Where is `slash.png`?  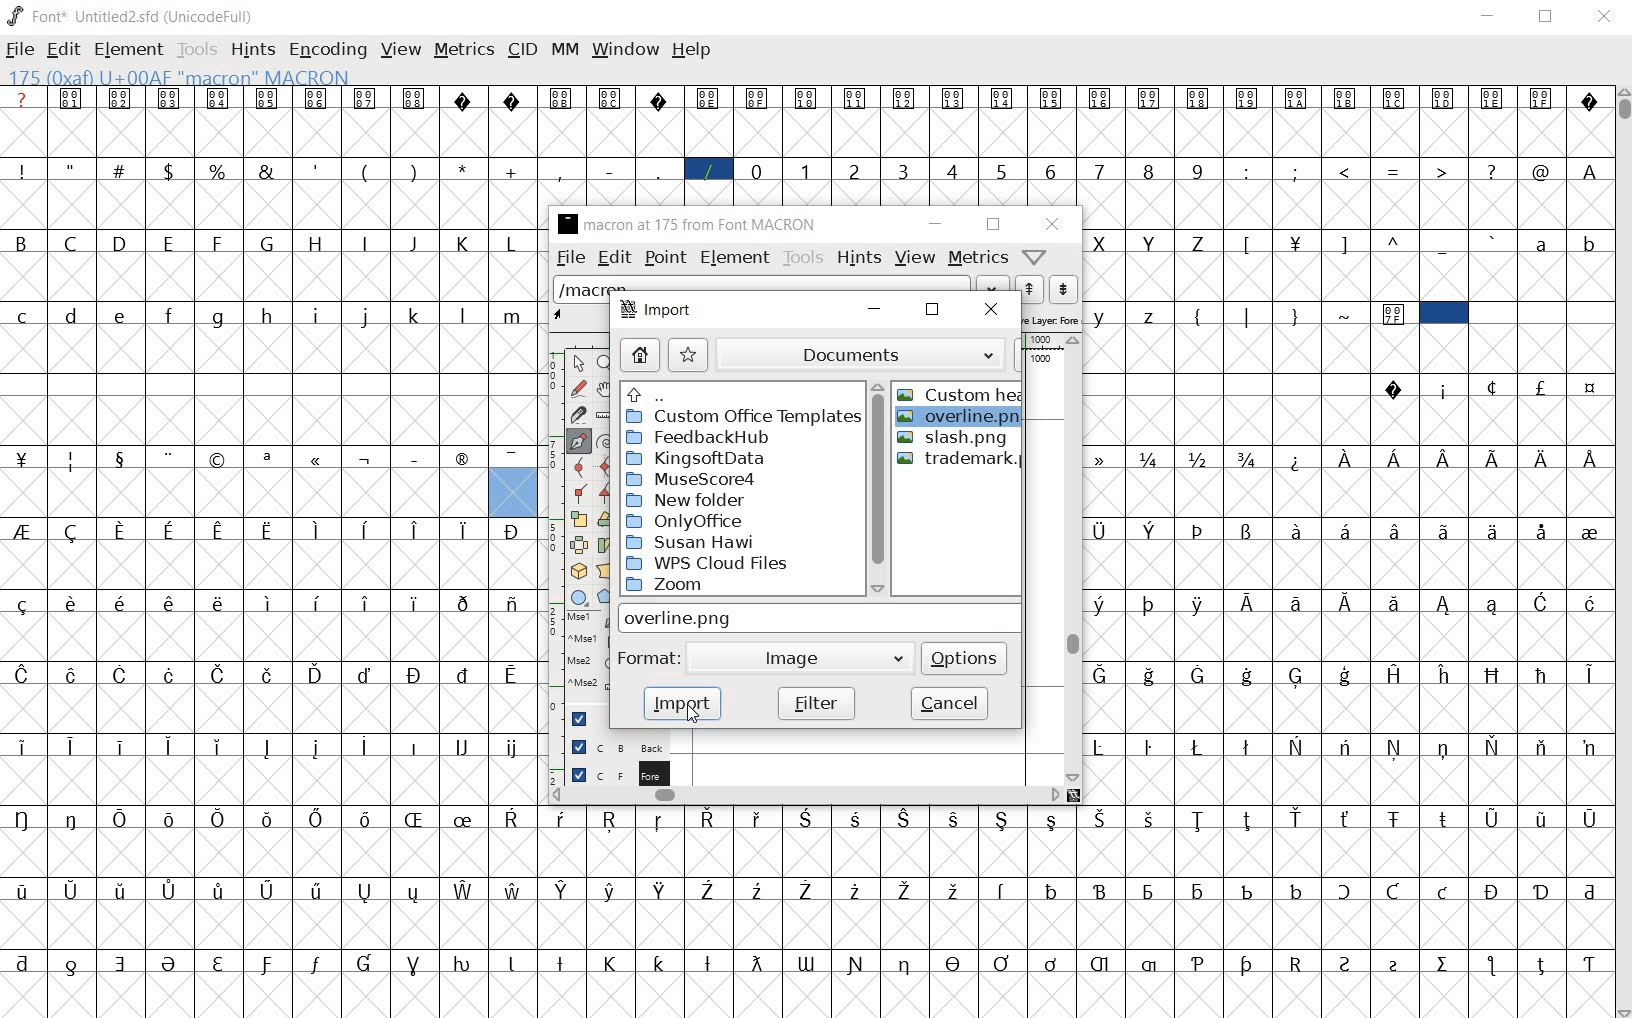
slash.png is located at coordinates (966, 439).